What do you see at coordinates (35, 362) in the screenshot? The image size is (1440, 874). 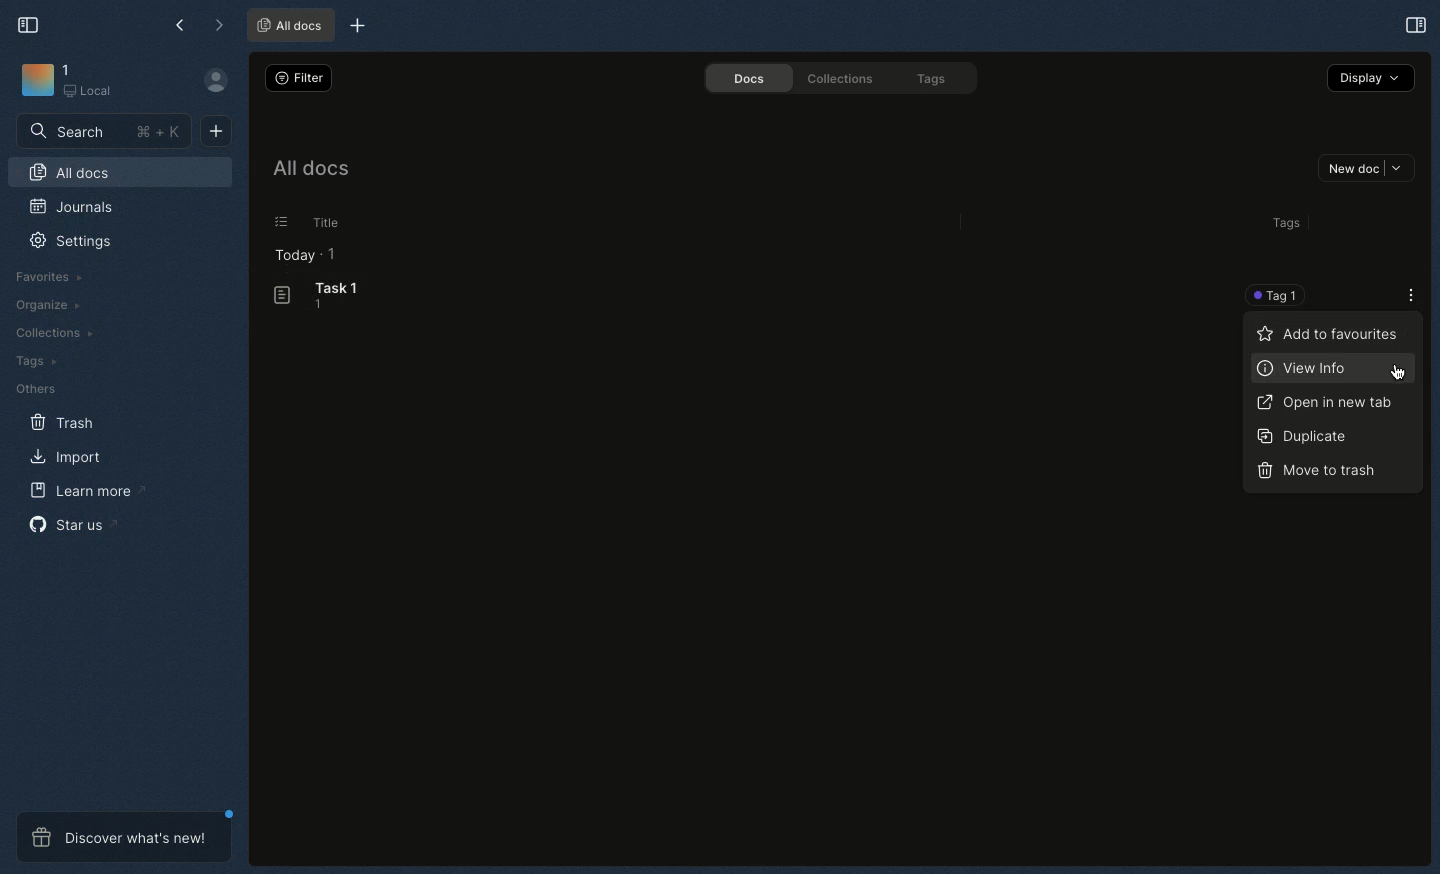 I see `Tags` at bounding box center [35, 362].